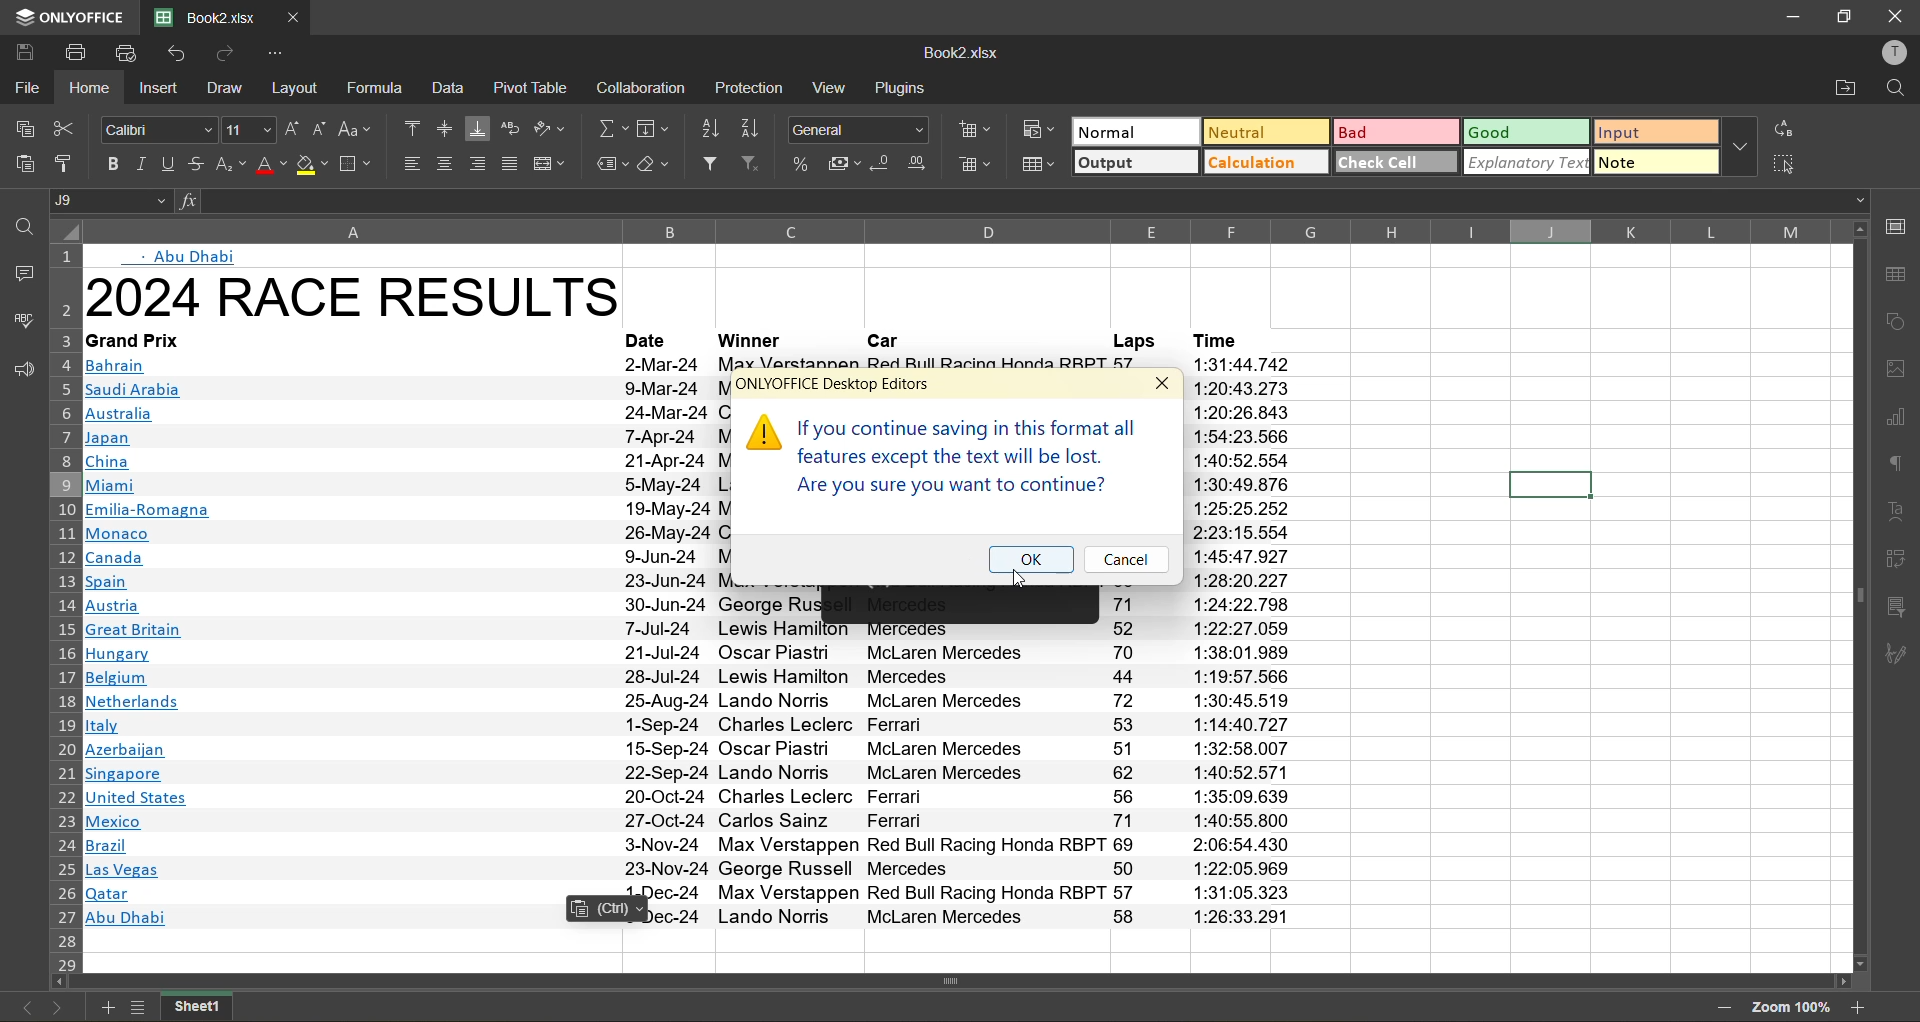 The width and height of the screenshot is (1920, 1022). What do you see at coordinates (71, 127) in the screenshot?
I see `cut` at bounding box center [71, 127].